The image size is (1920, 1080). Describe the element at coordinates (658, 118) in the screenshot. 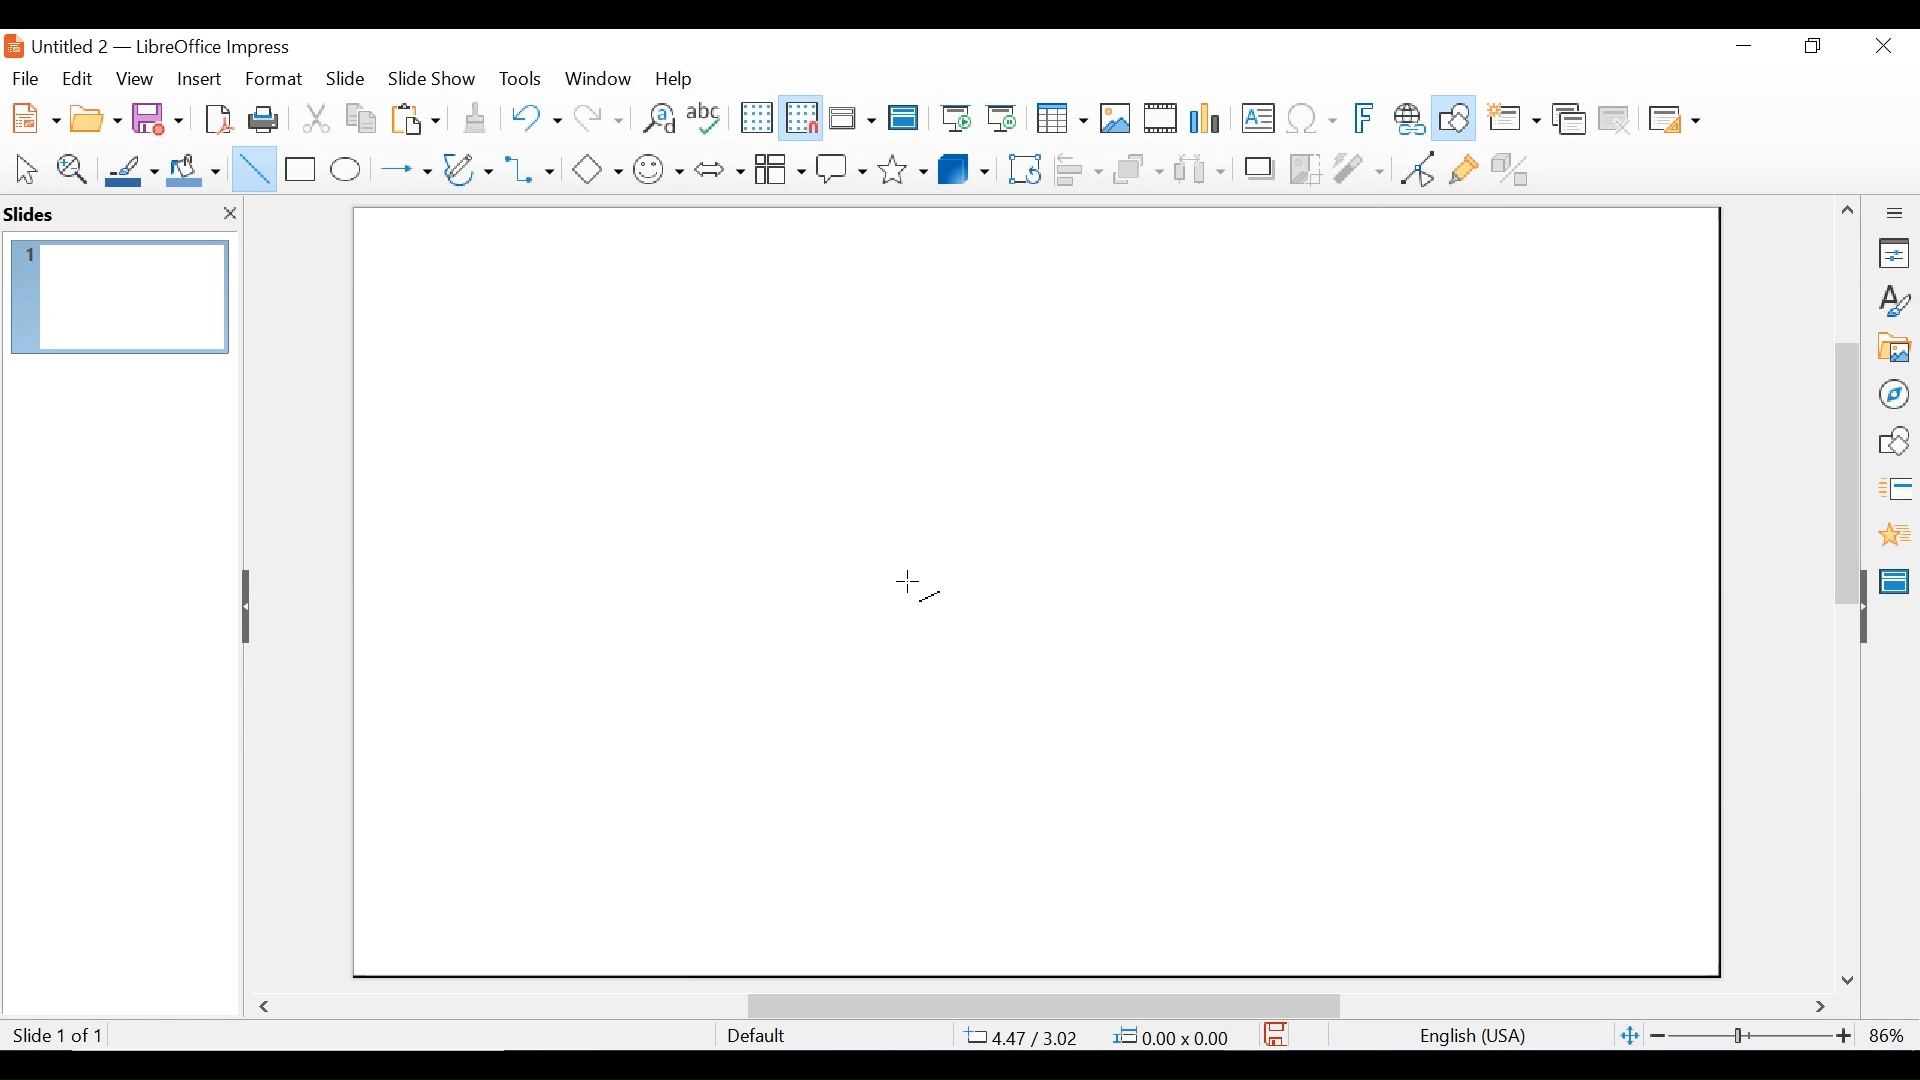

I see `Find and Replace` at that location.